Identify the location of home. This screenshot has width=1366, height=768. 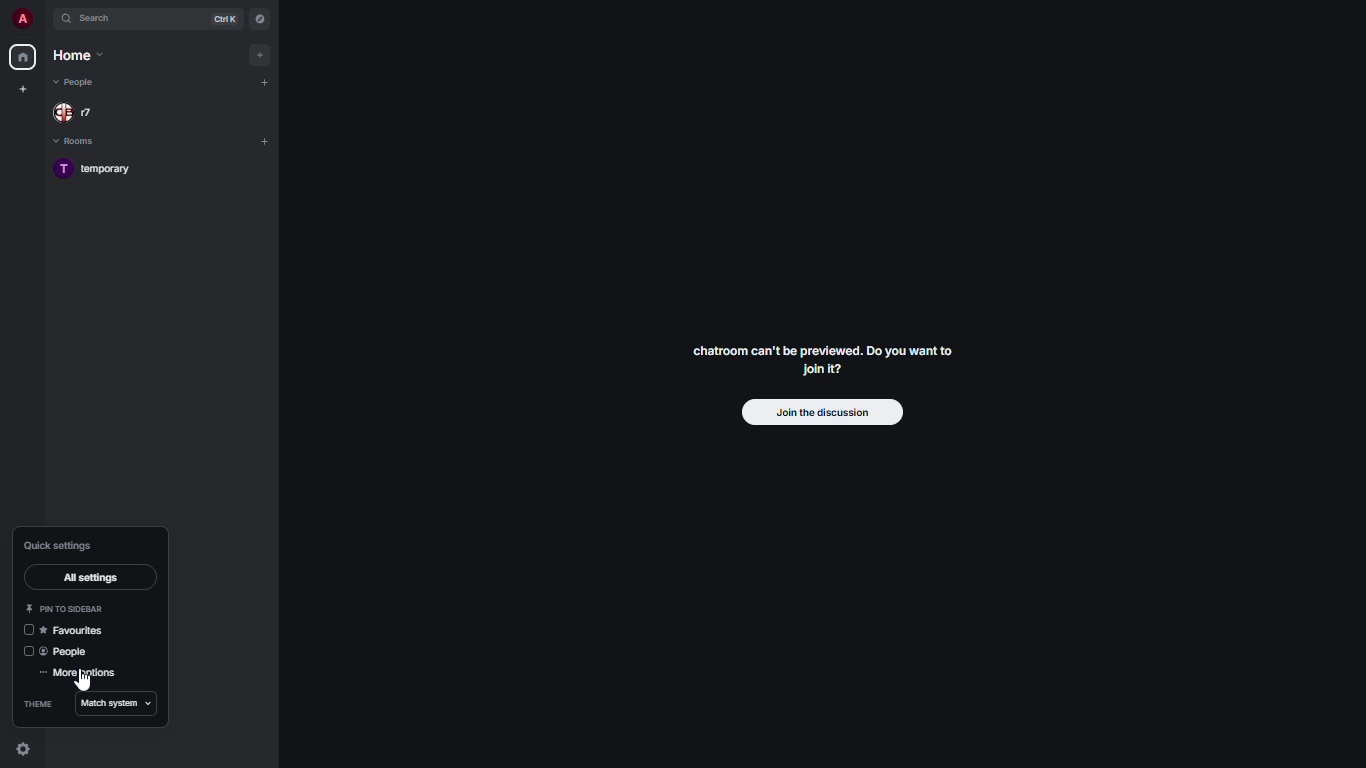
(79, 55).